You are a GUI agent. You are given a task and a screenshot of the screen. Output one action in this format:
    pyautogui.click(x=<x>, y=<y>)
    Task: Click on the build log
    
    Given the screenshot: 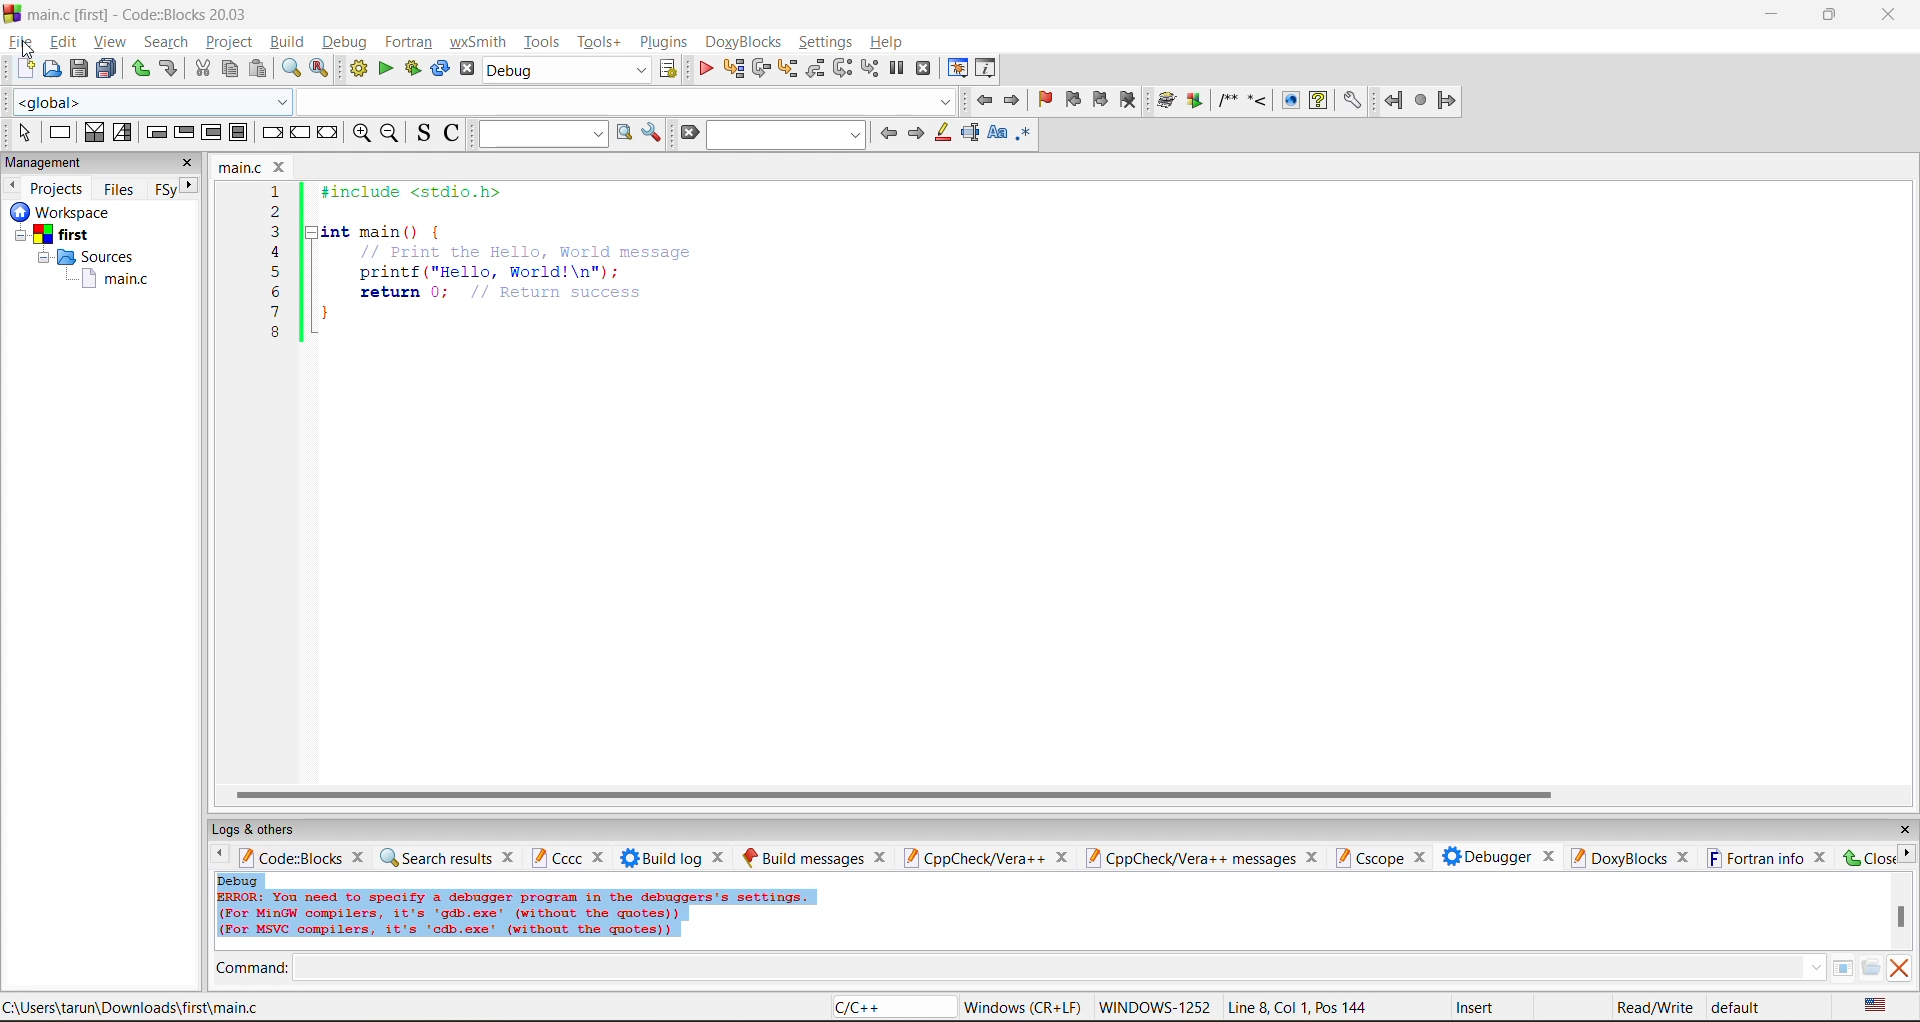 What is the action you would take?
    pyautogui.click(x=662, y=858)
    